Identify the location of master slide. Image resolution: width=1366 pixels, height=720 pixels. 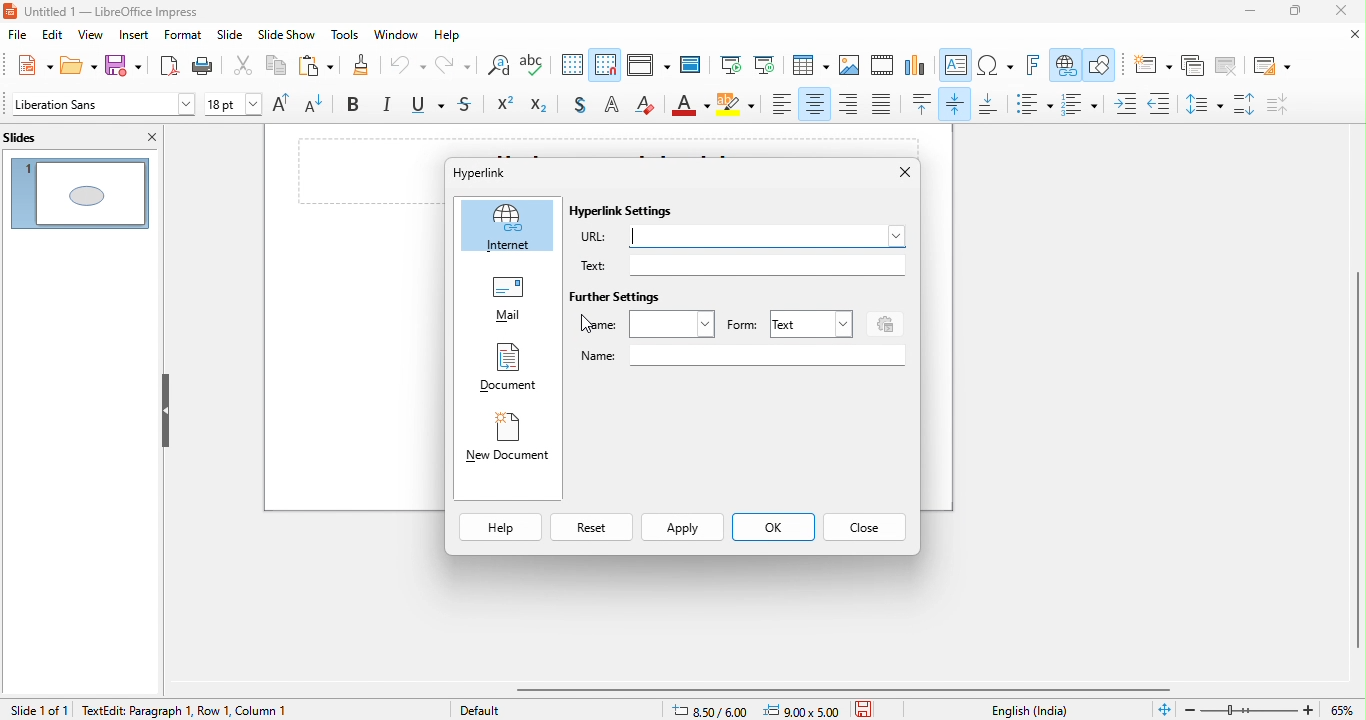
(694, 65).